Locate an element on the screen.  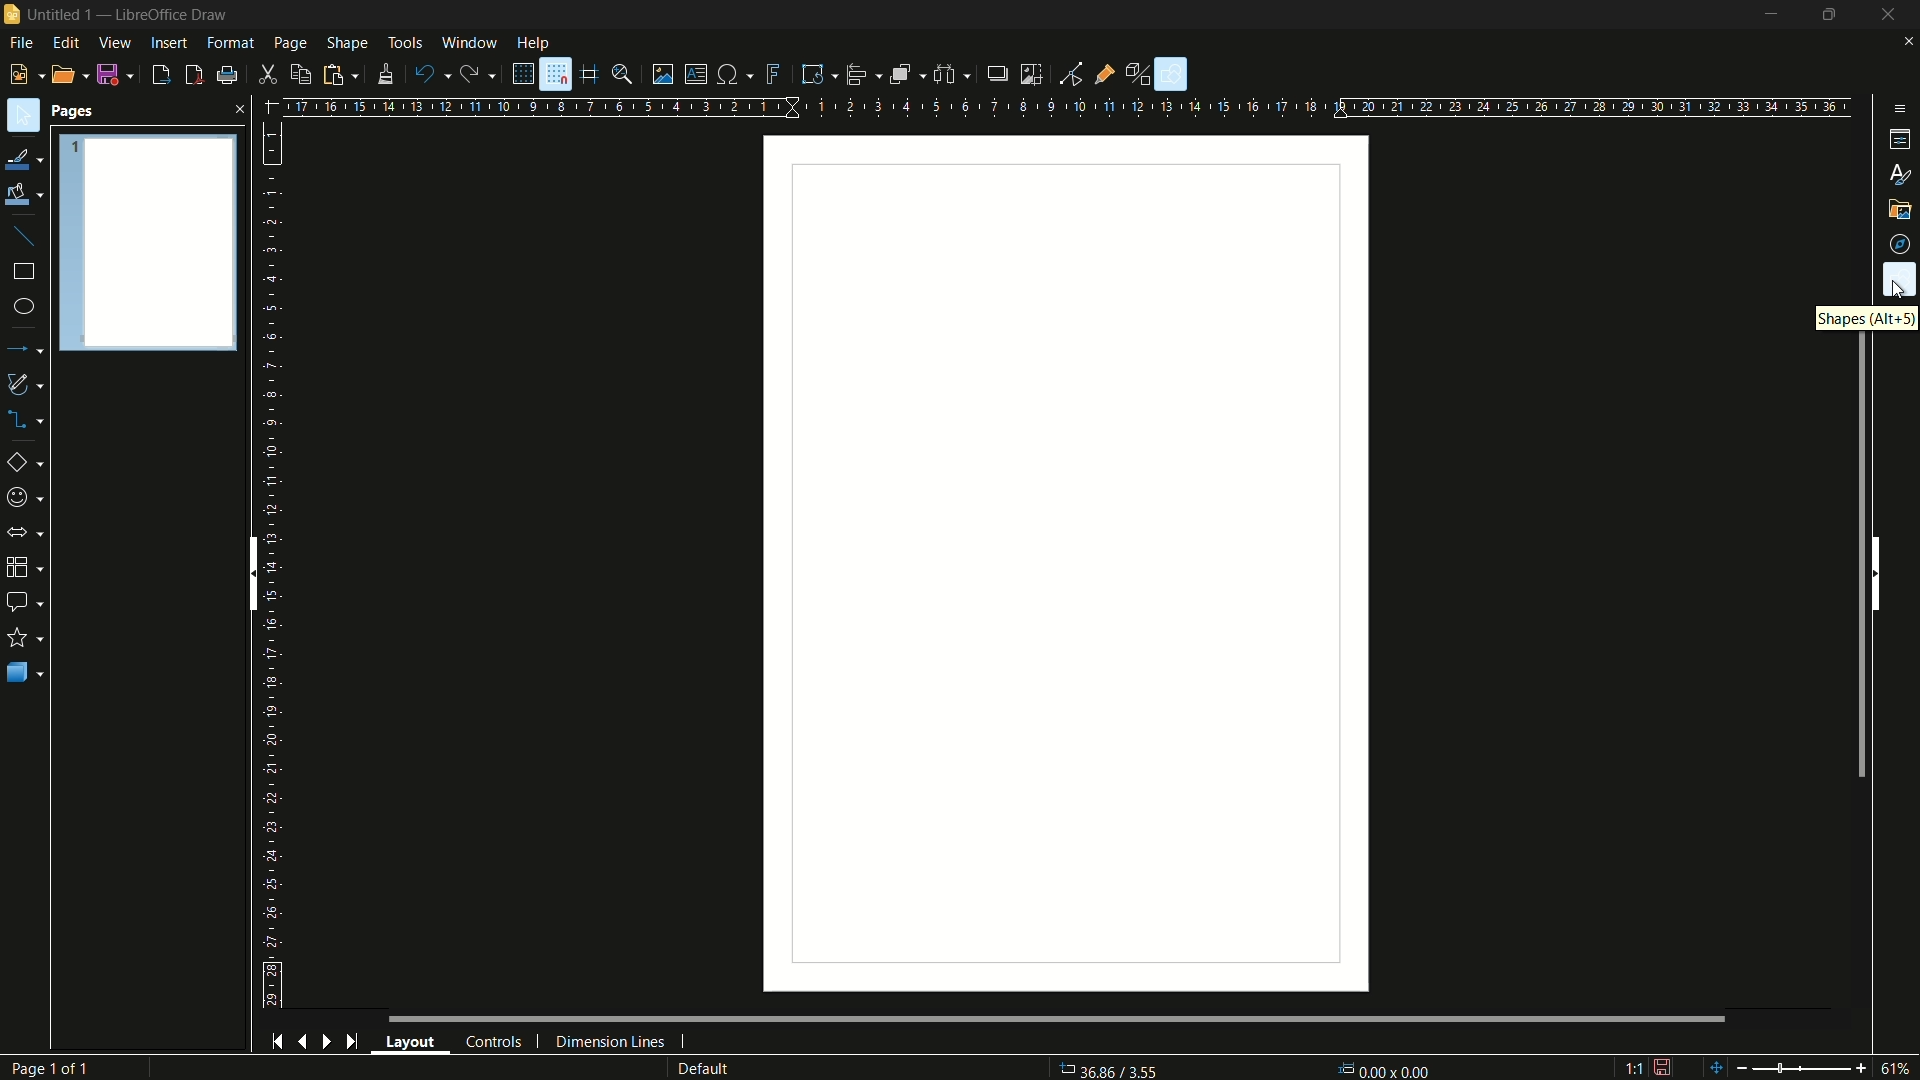
align objects is located at coordinates (864, 73).